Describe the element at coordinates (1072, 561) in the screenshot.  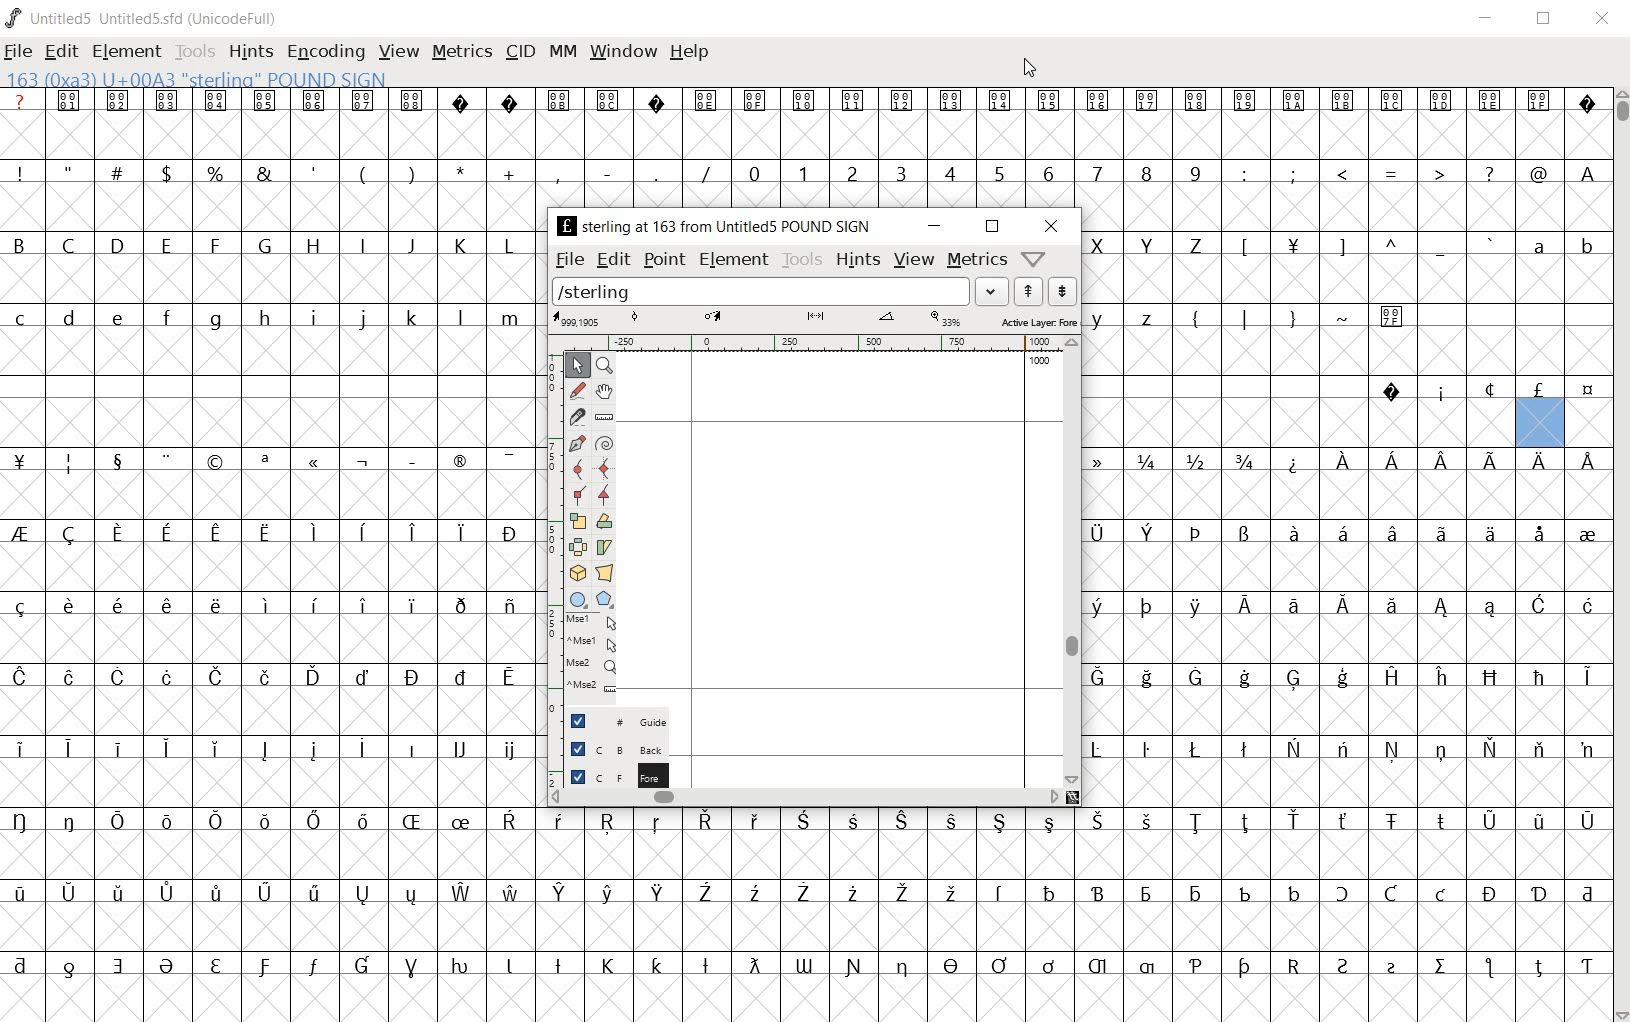
I see `scrollbar` at that location.